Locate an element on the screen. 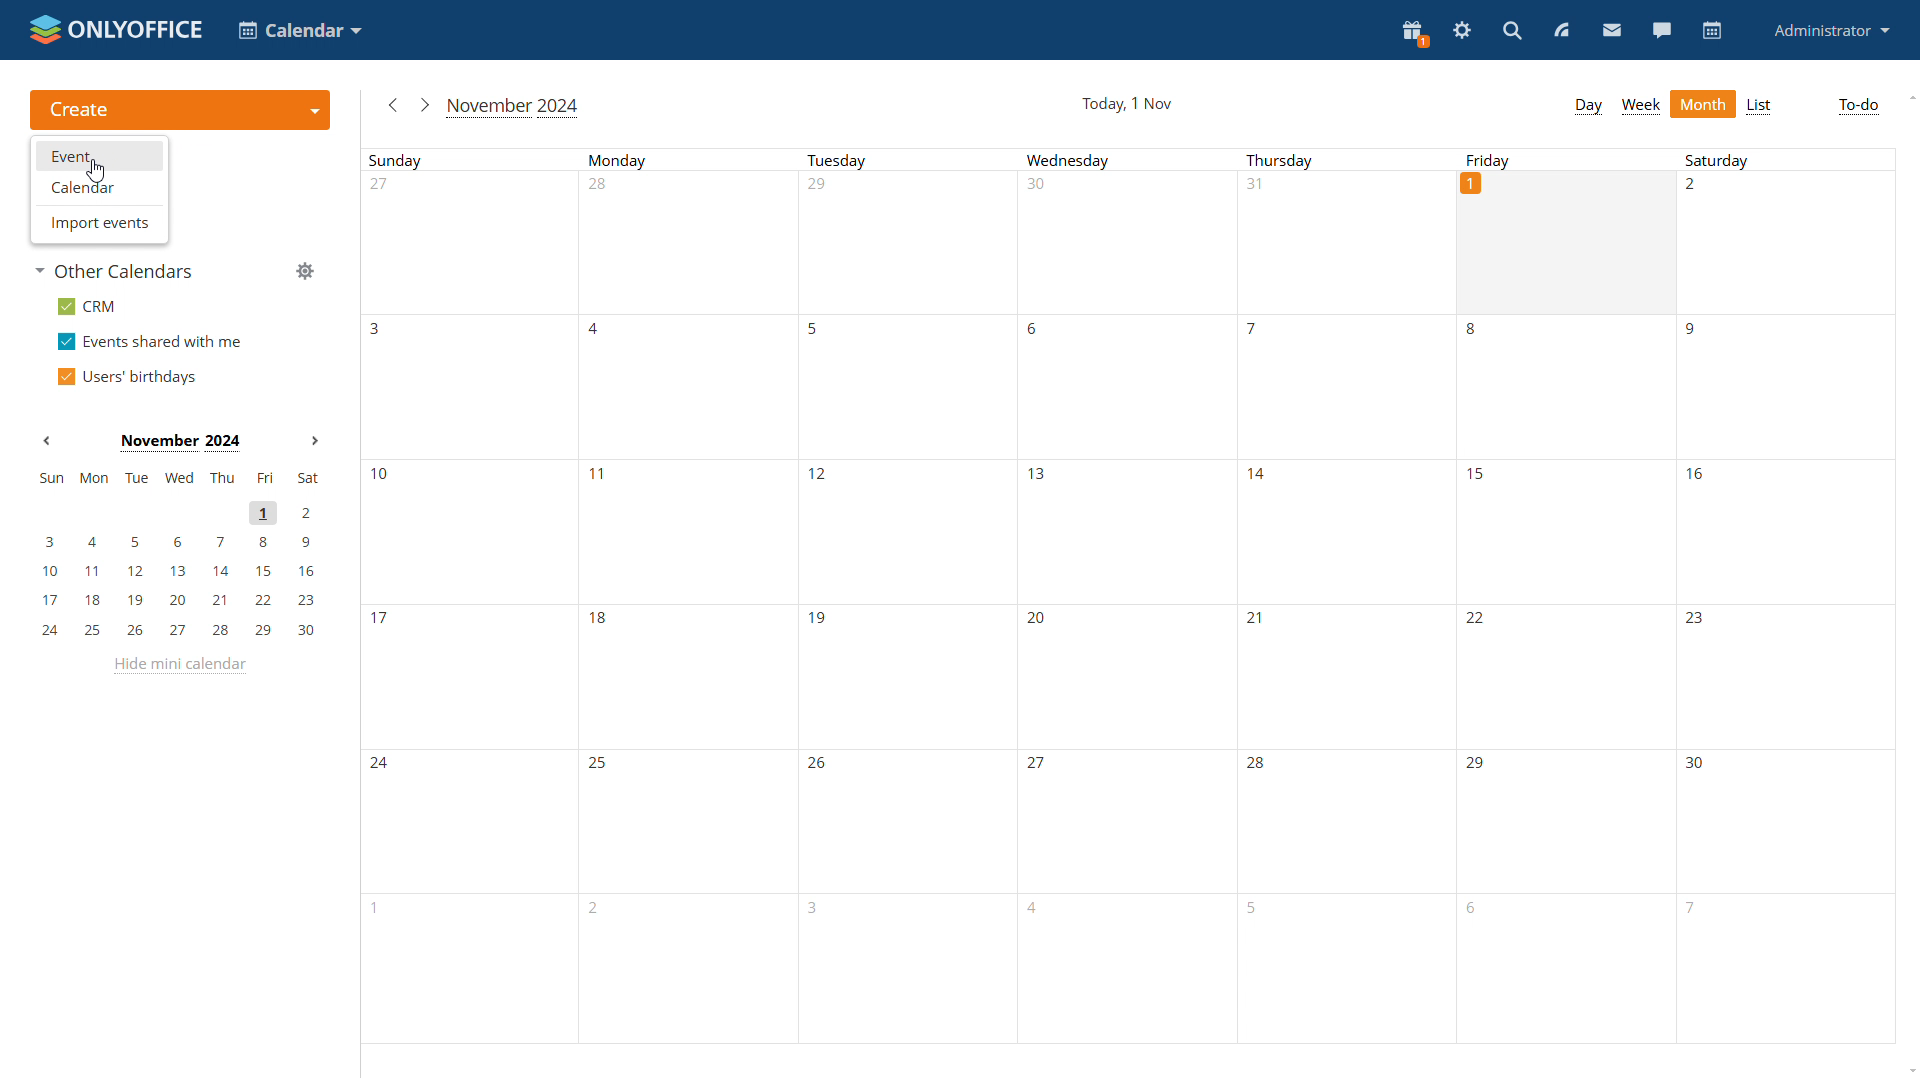 The image size is (1920, 1080). cursor is located at coordinates (95, 170).